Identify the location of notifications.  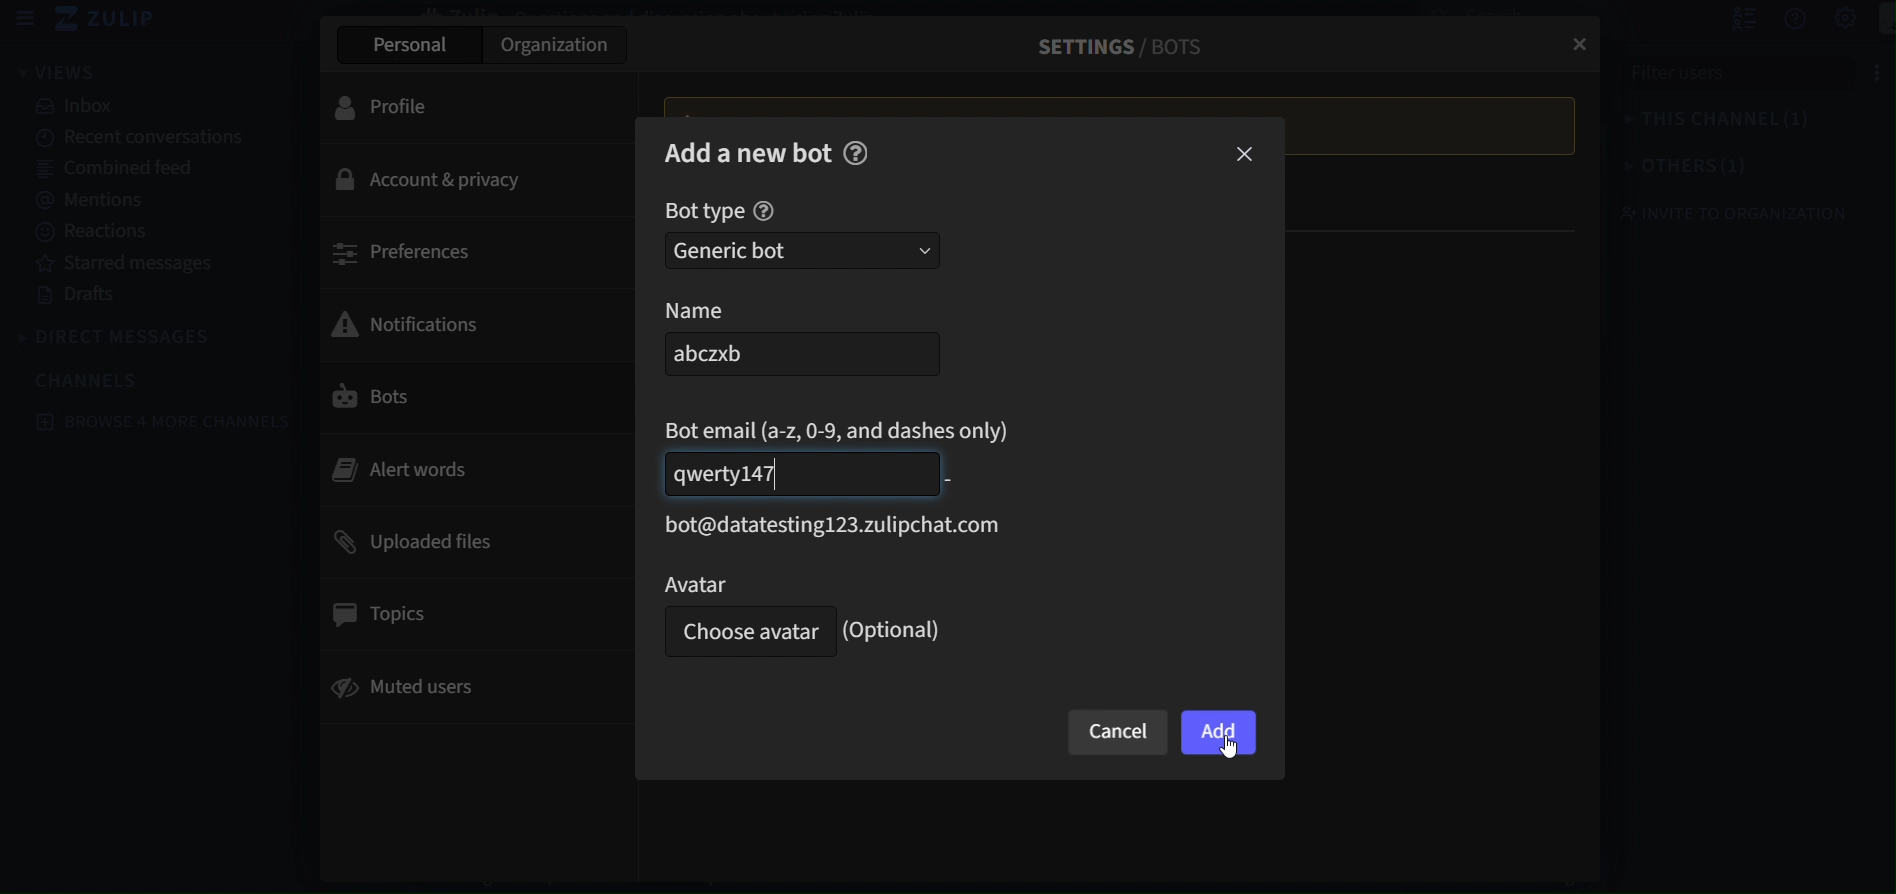
(459, 322).